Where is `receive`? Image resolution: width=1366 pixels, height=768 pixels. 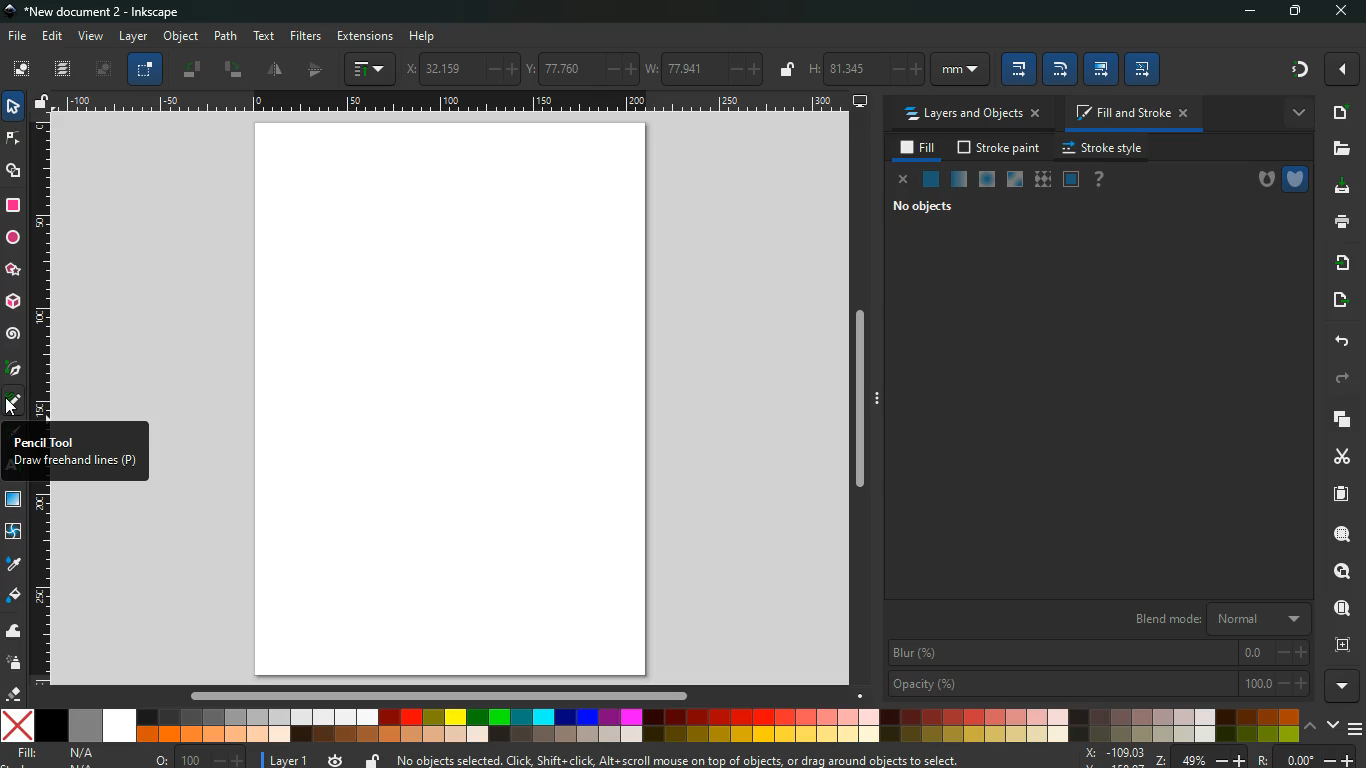 receive is located at coordinates (1339, 261).